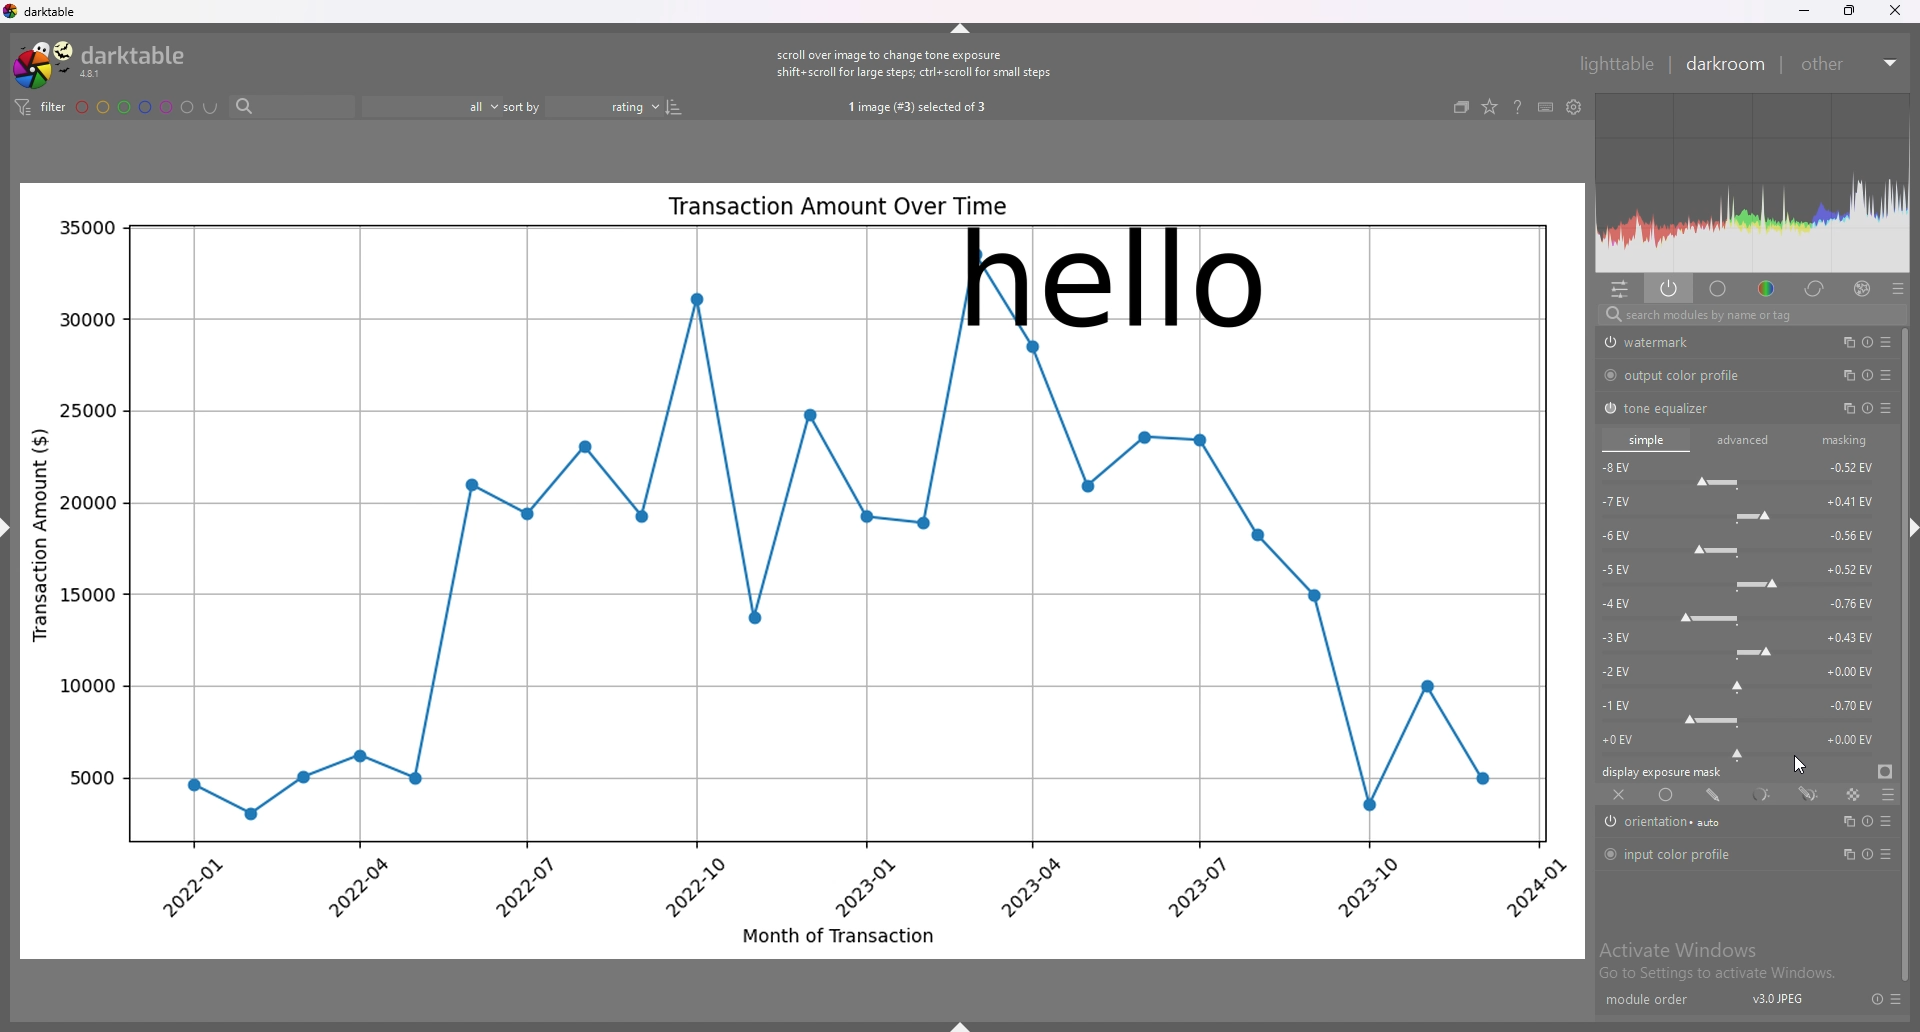 This screenshot has height=1032, width=1920. I want to click on watermark, so click(1673, 343).